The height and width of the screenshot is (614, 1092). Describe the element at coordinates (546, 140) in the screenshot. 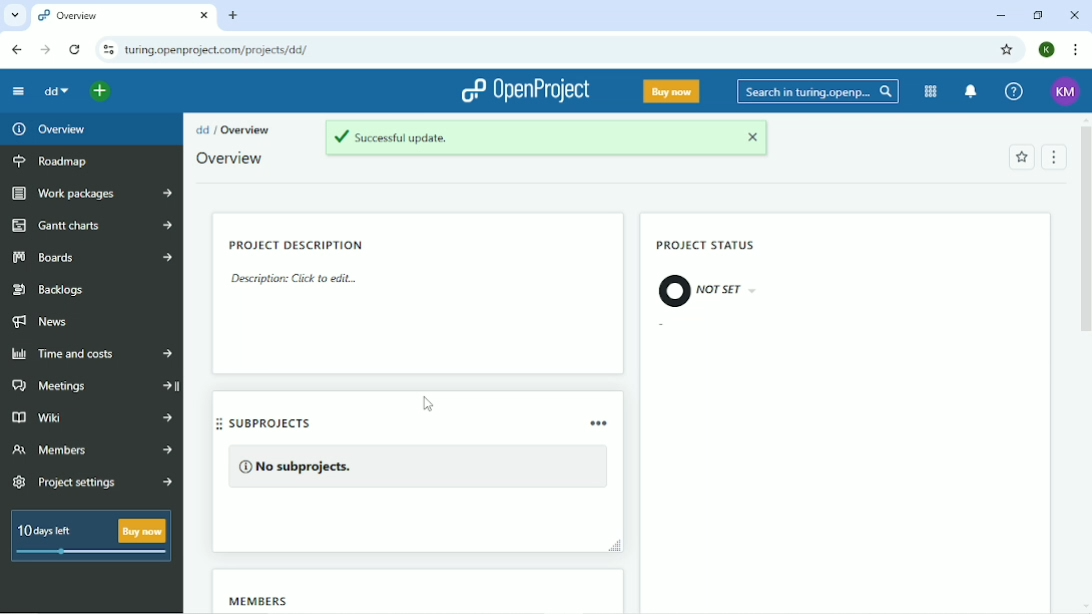

I see `Successful update.` at that location.